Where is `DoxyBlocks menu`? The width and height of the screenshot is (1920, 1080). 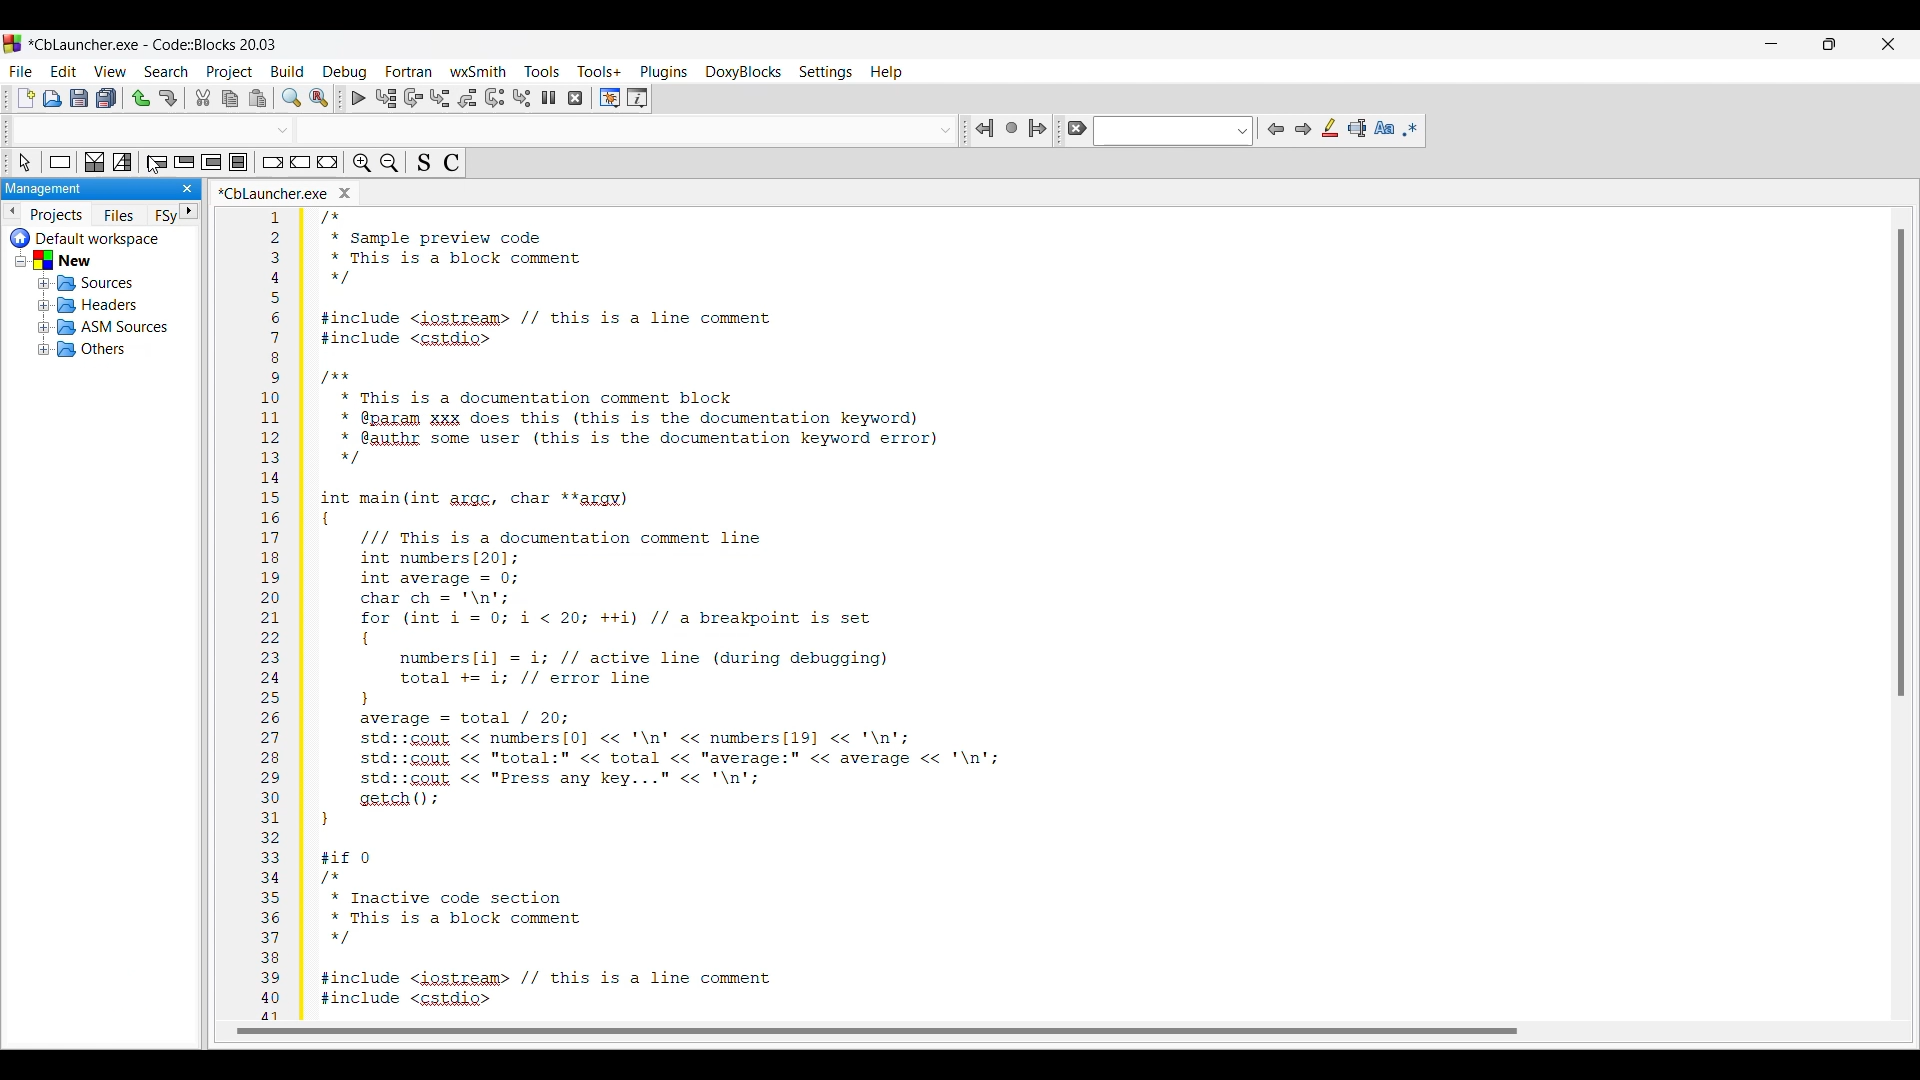 DoxyBlocks menu is located at coordinates (743, 73).